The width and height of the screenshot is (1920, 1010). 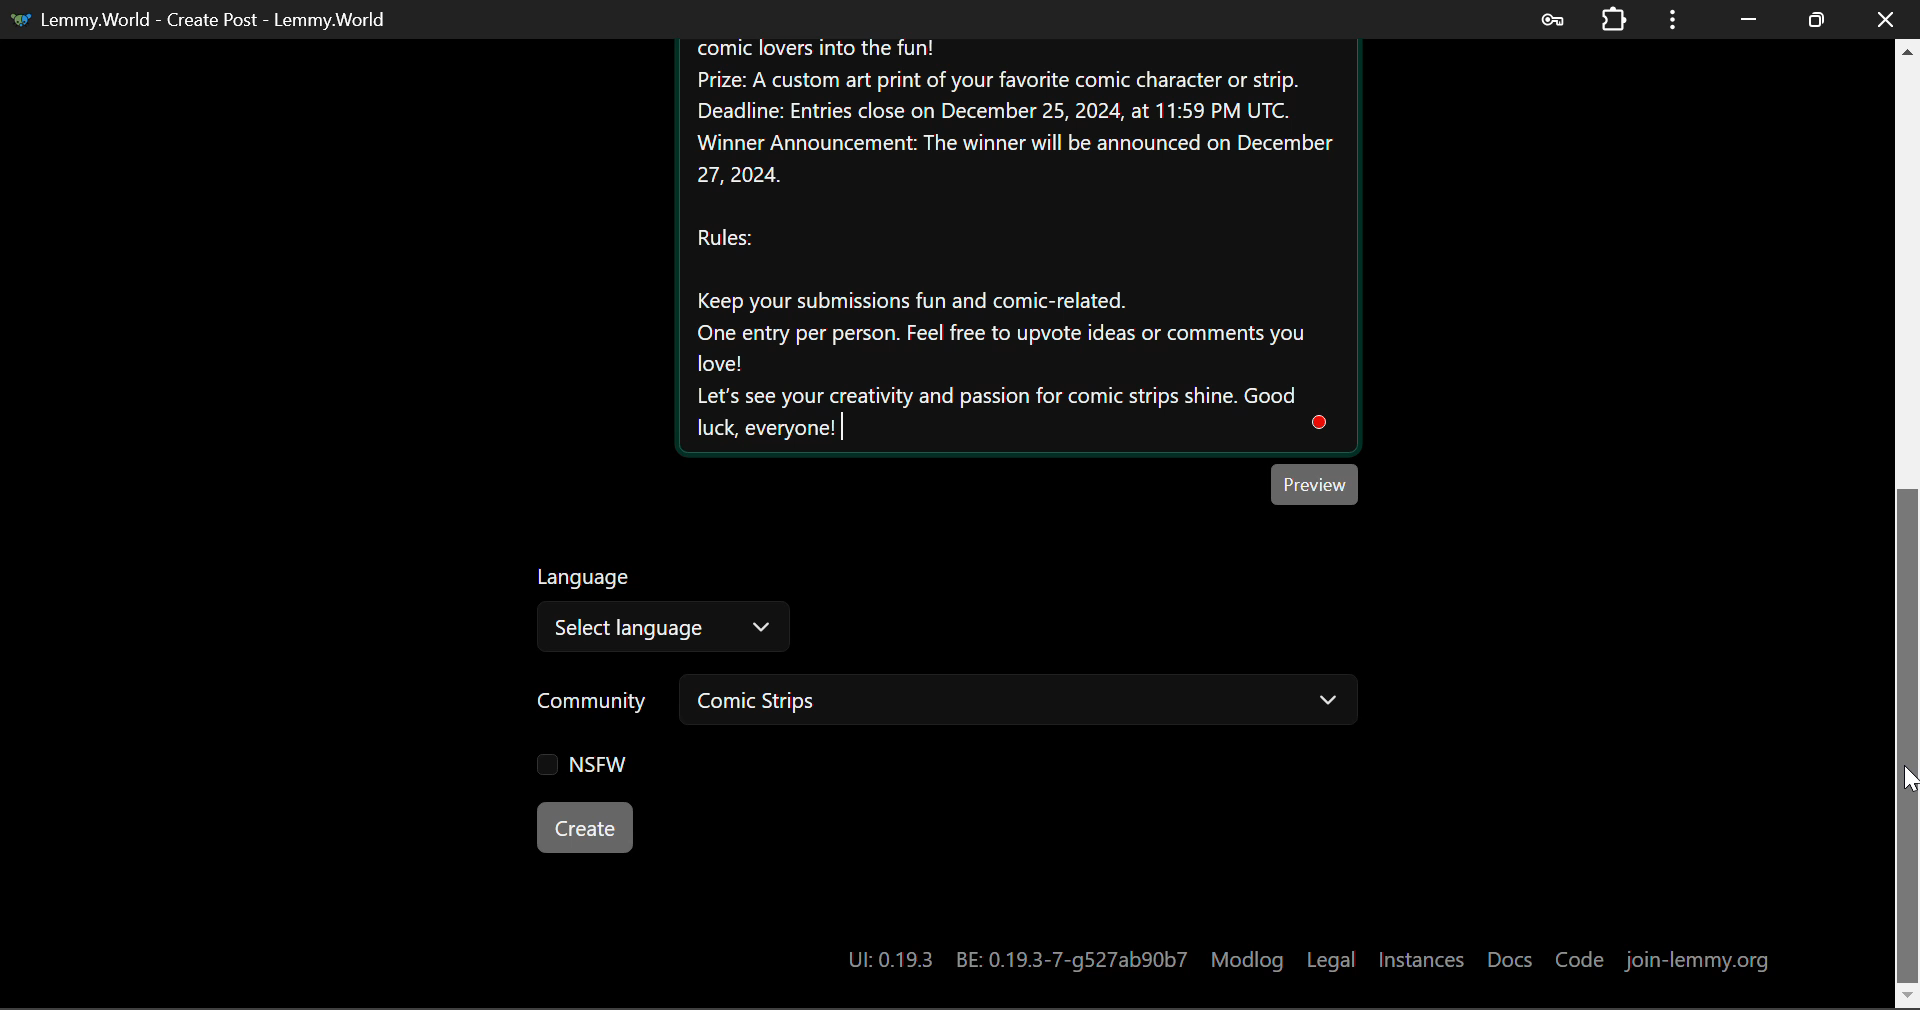 What do you see at coordinates (1906, 776) in the screenshot?
I see `DRAG_TO Cursor Position` at bounding box center [1906, 776].